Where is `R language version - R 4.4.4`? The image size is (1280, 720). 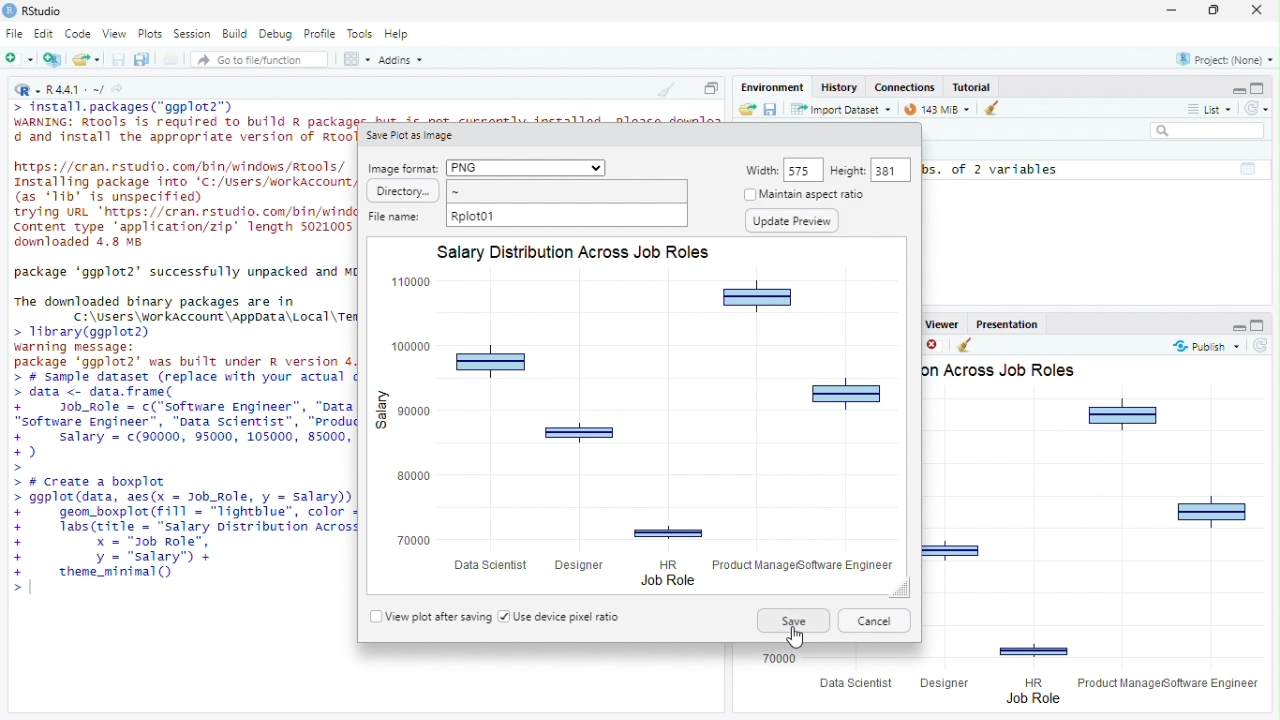
R language version - R 4.4.4 is located at coordinates (75, 91).